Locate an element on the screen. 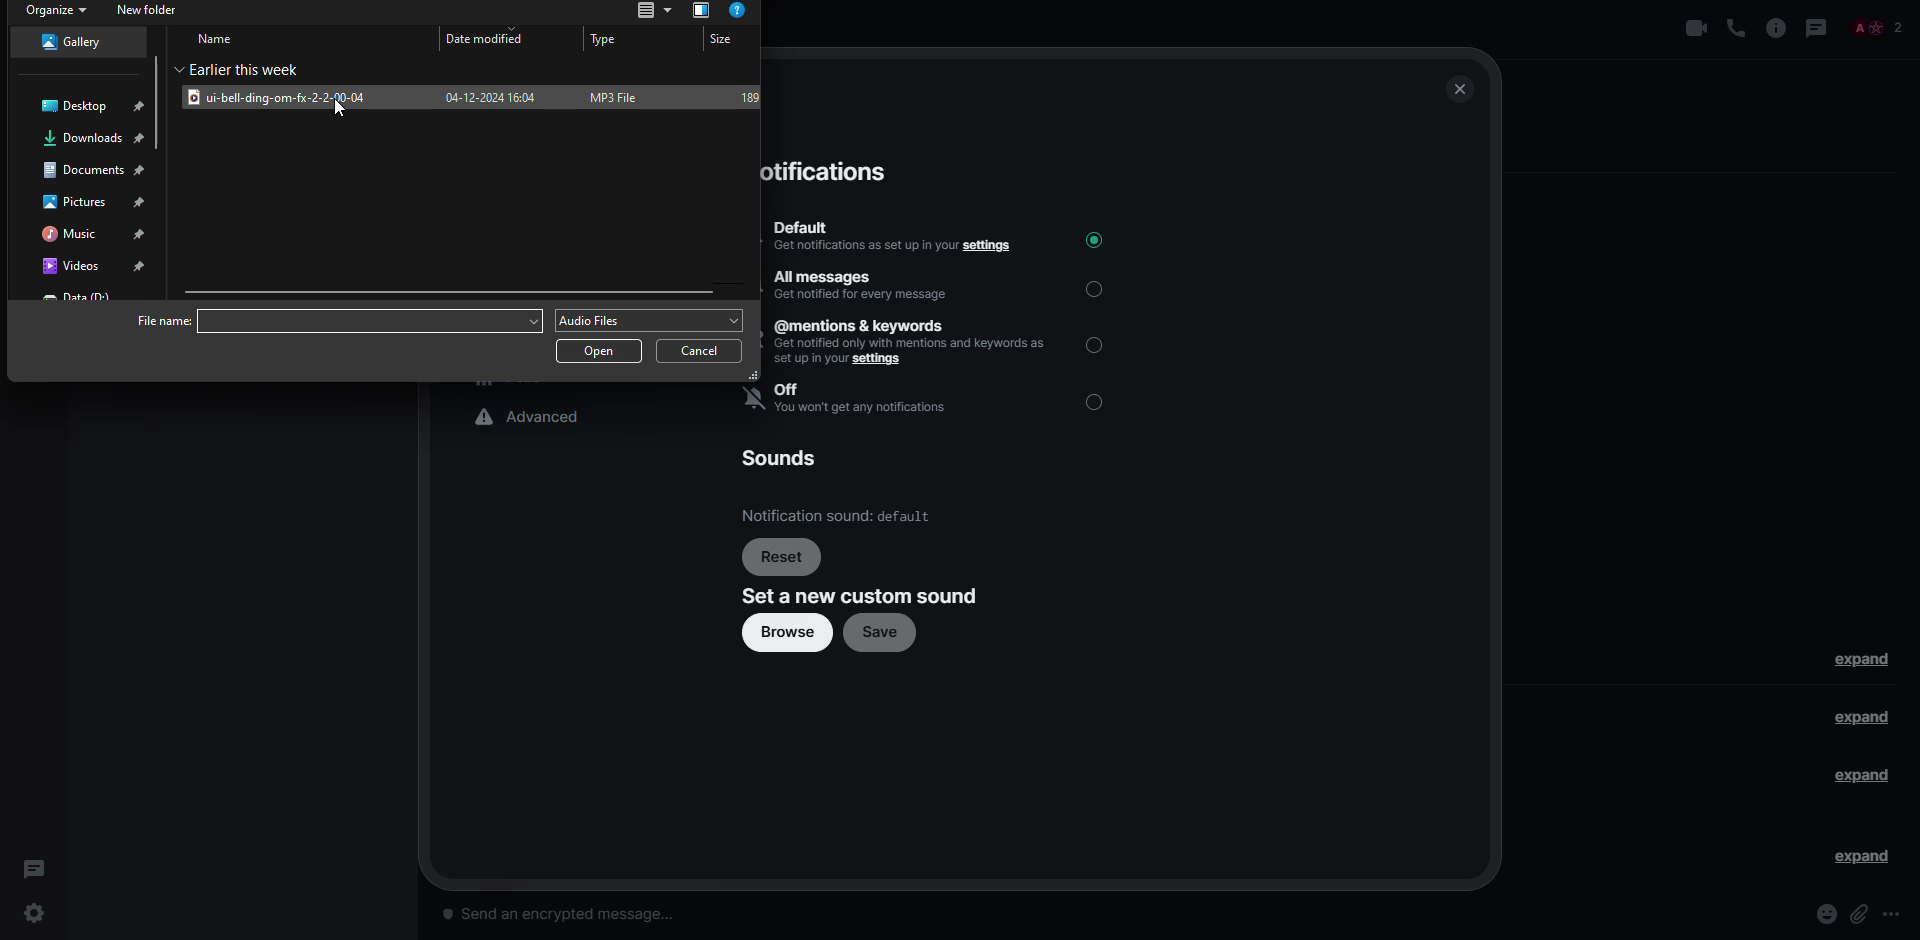 Image resolution: width=1920 pixels, height=940 pixels. Date modified is located at coordinates (485, 39).